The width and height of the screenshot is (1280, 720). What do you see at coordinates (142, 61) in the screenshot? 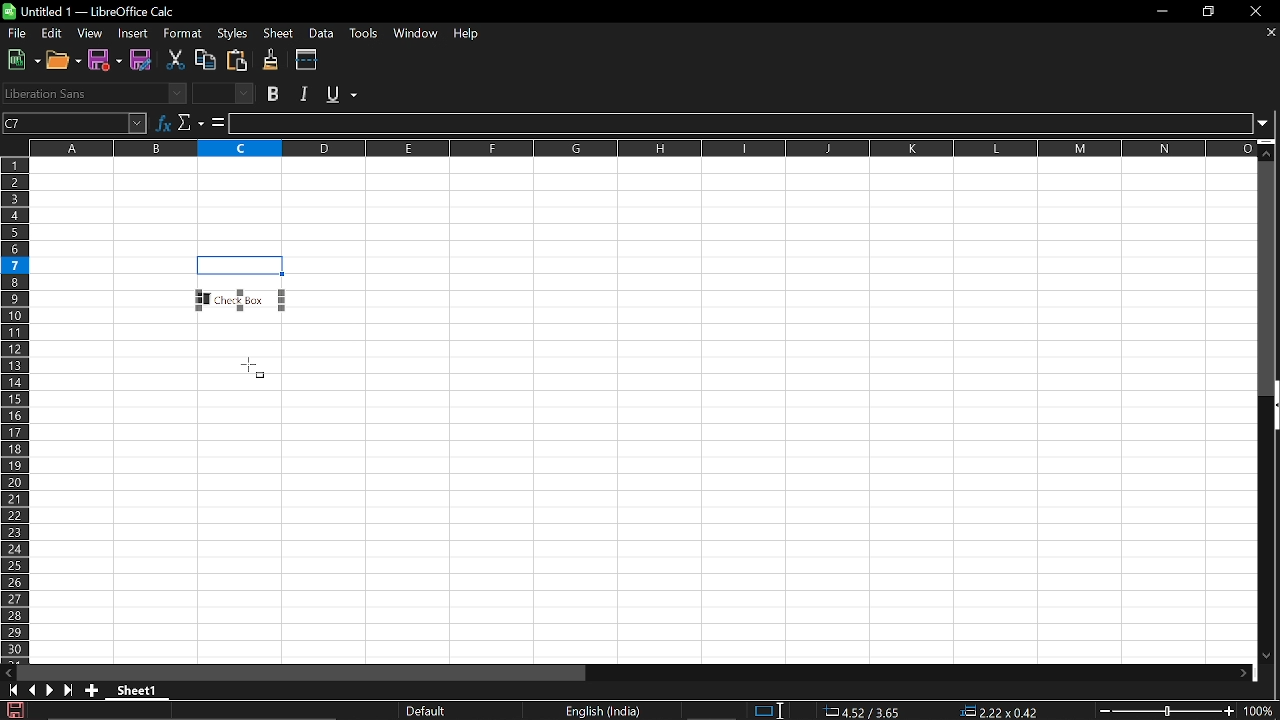
I see `Save as` at bounding box center [142, 61].